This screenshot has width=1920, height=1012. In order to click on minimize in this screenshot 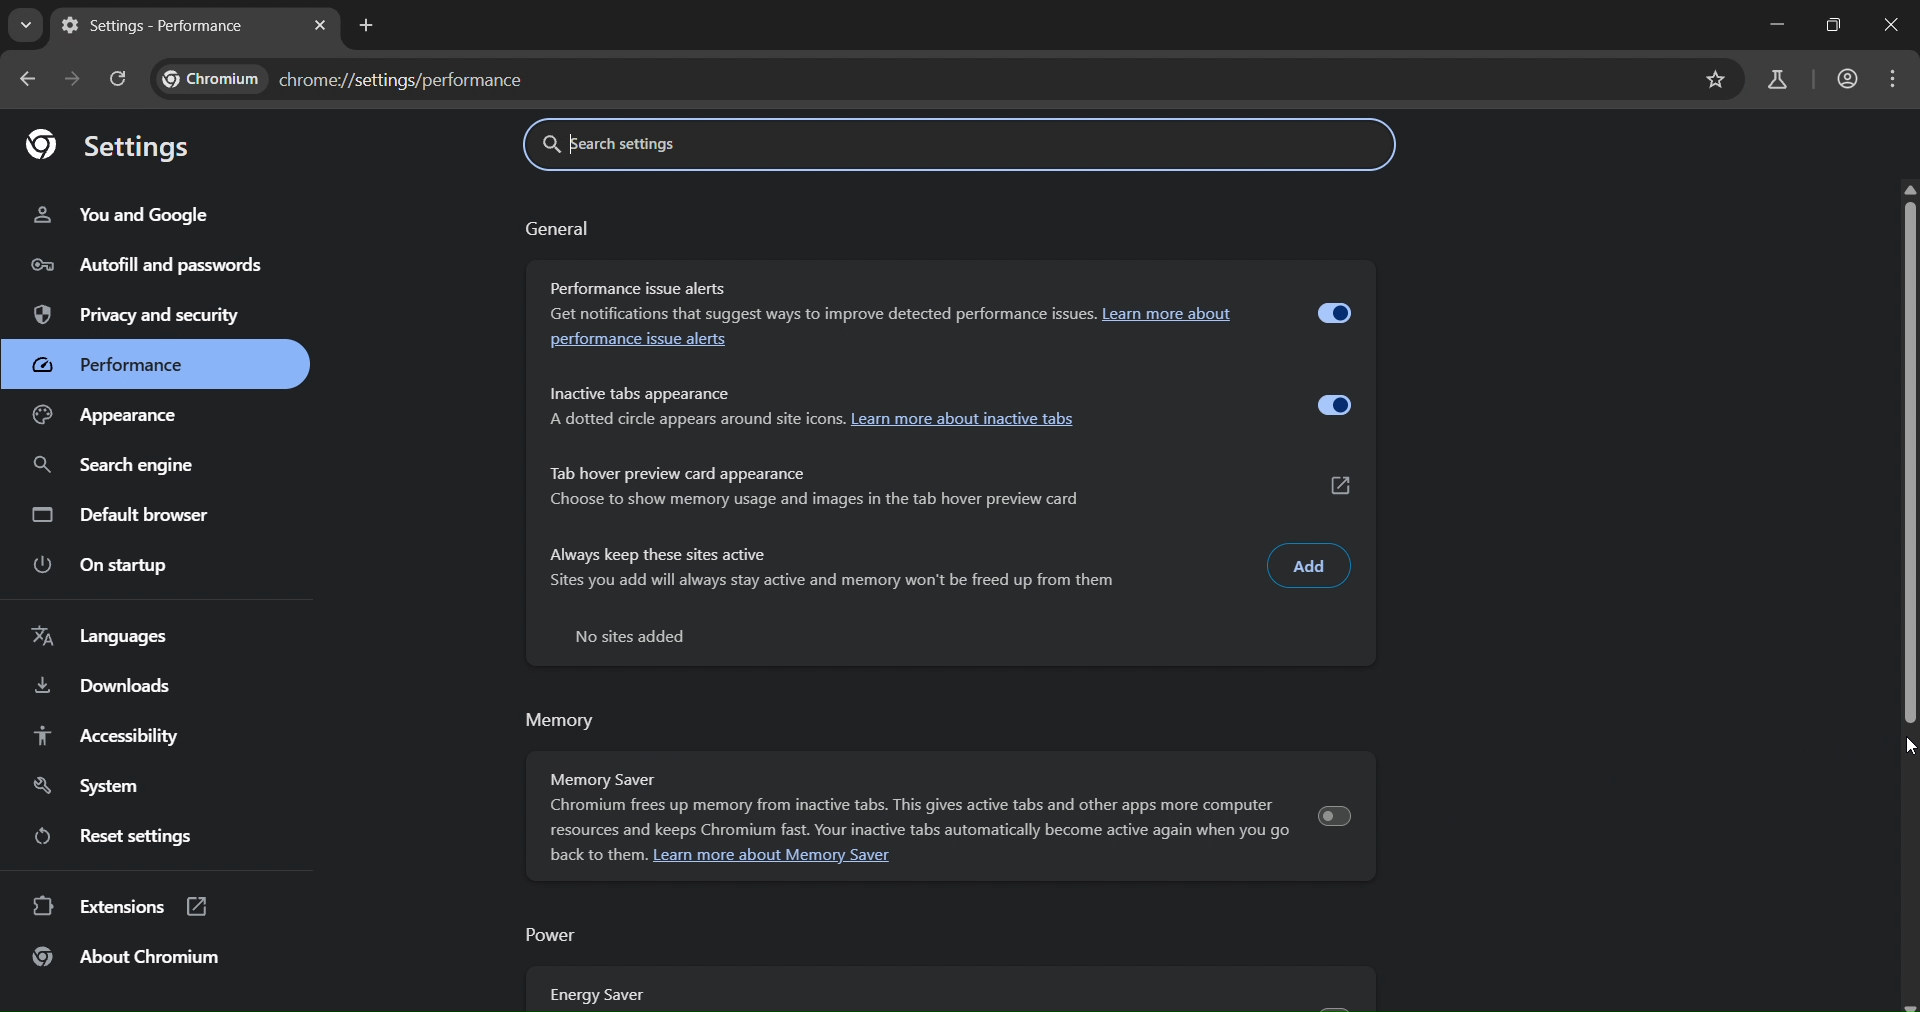, I will do `click(1773, 20)`.